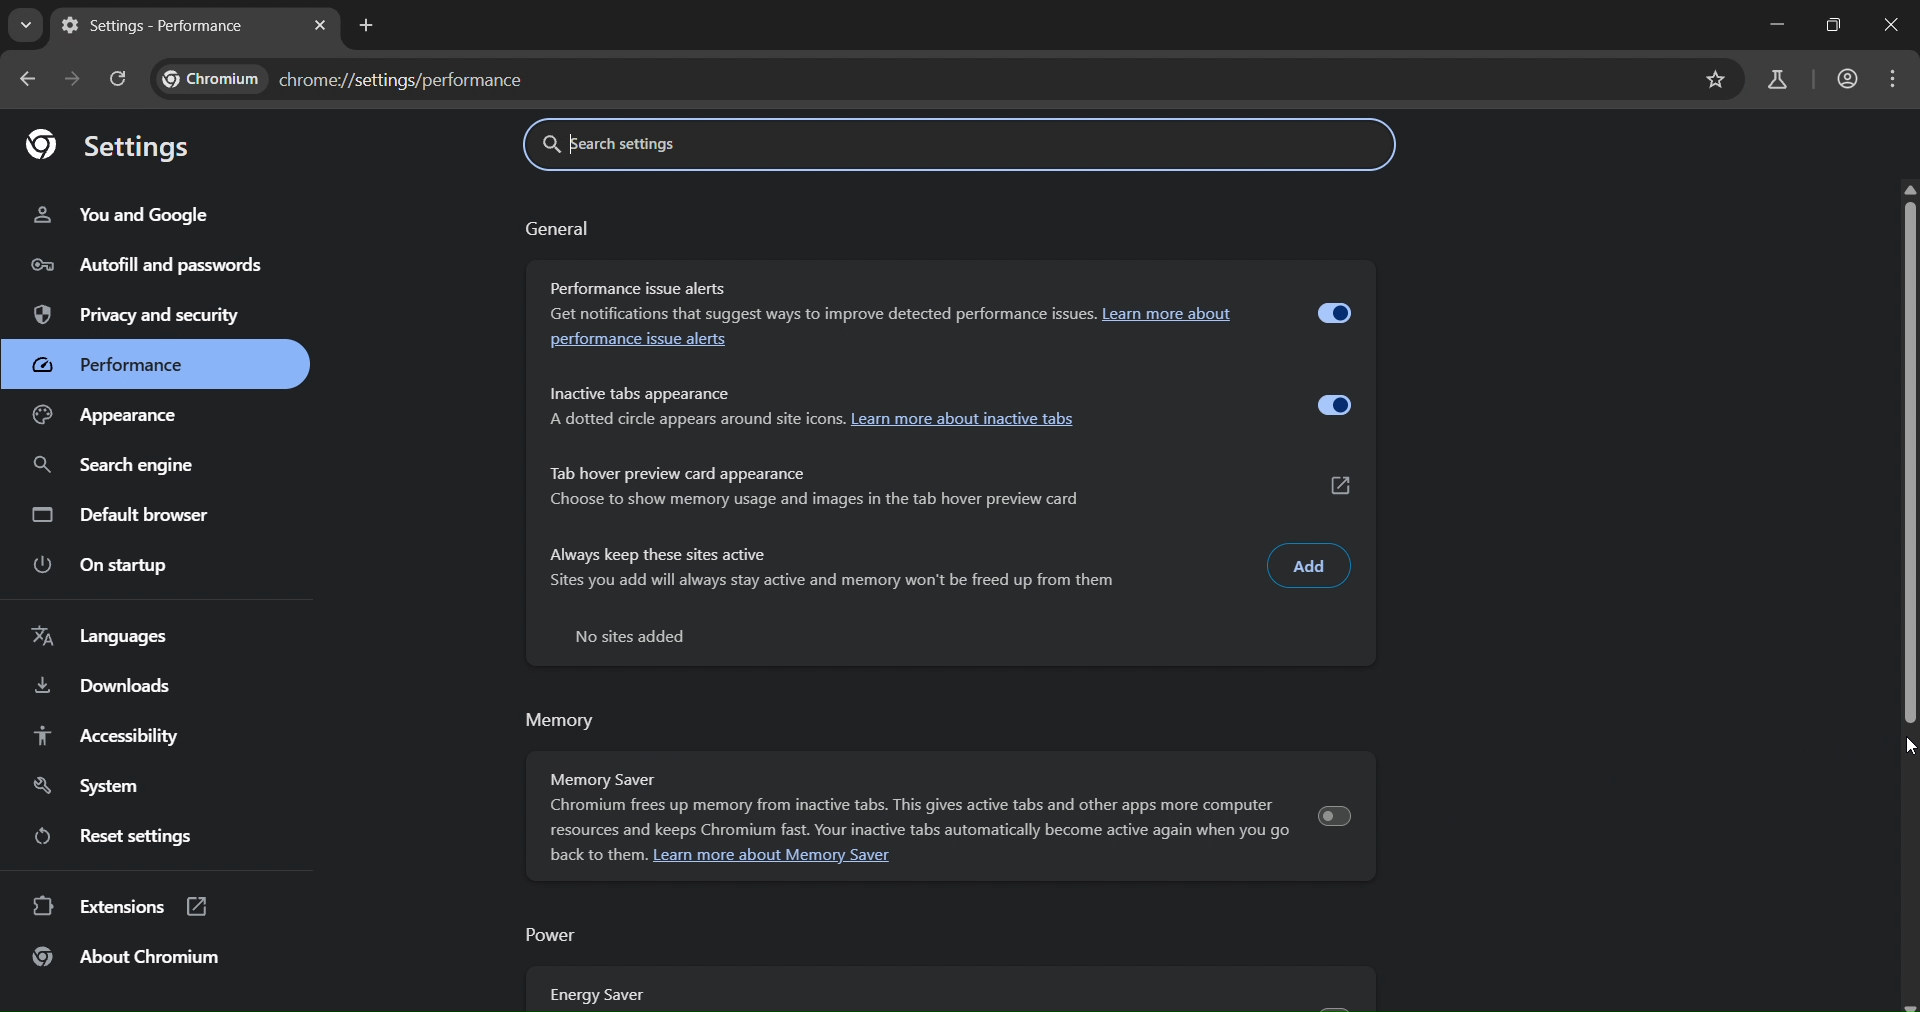 This screenshot has width=1920, height=1012. Describe the element at coordinates (650, 289) in the screenshot. I see `Performance issue alerts` at that location.